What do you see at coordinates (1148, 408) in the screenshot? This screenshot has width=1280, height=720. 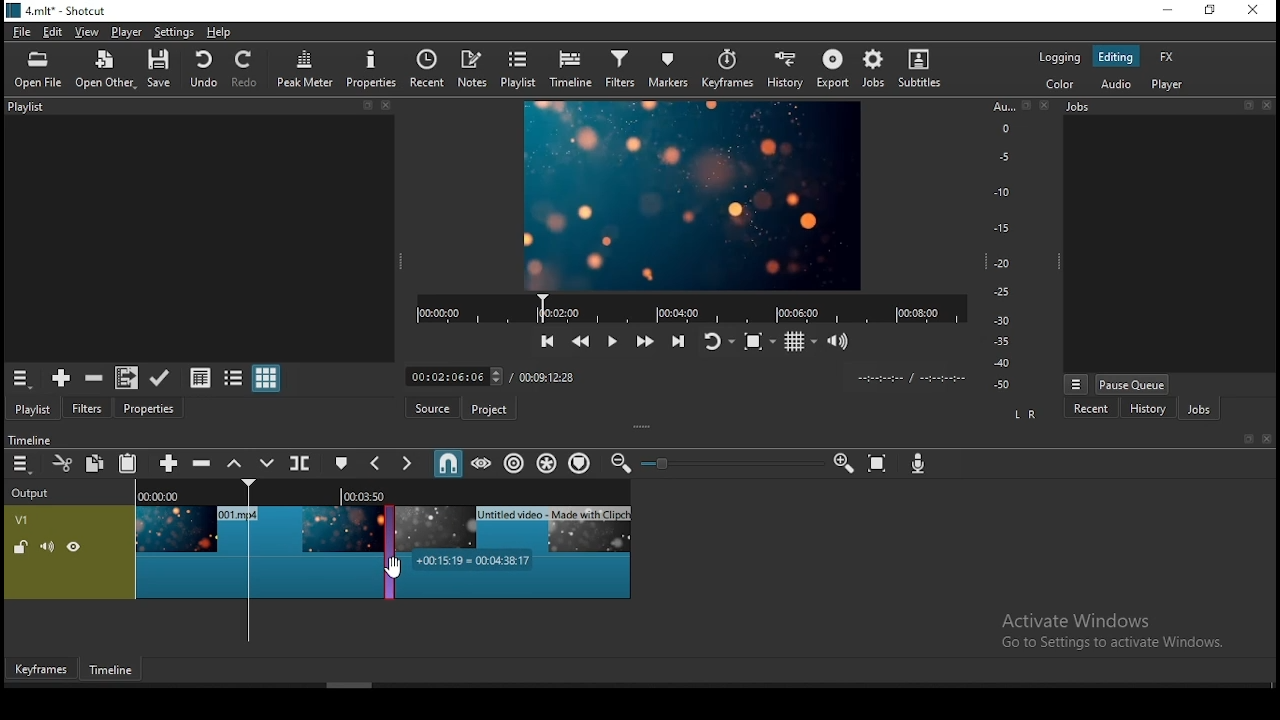 I see `history` at bounding box center [1148, 408].